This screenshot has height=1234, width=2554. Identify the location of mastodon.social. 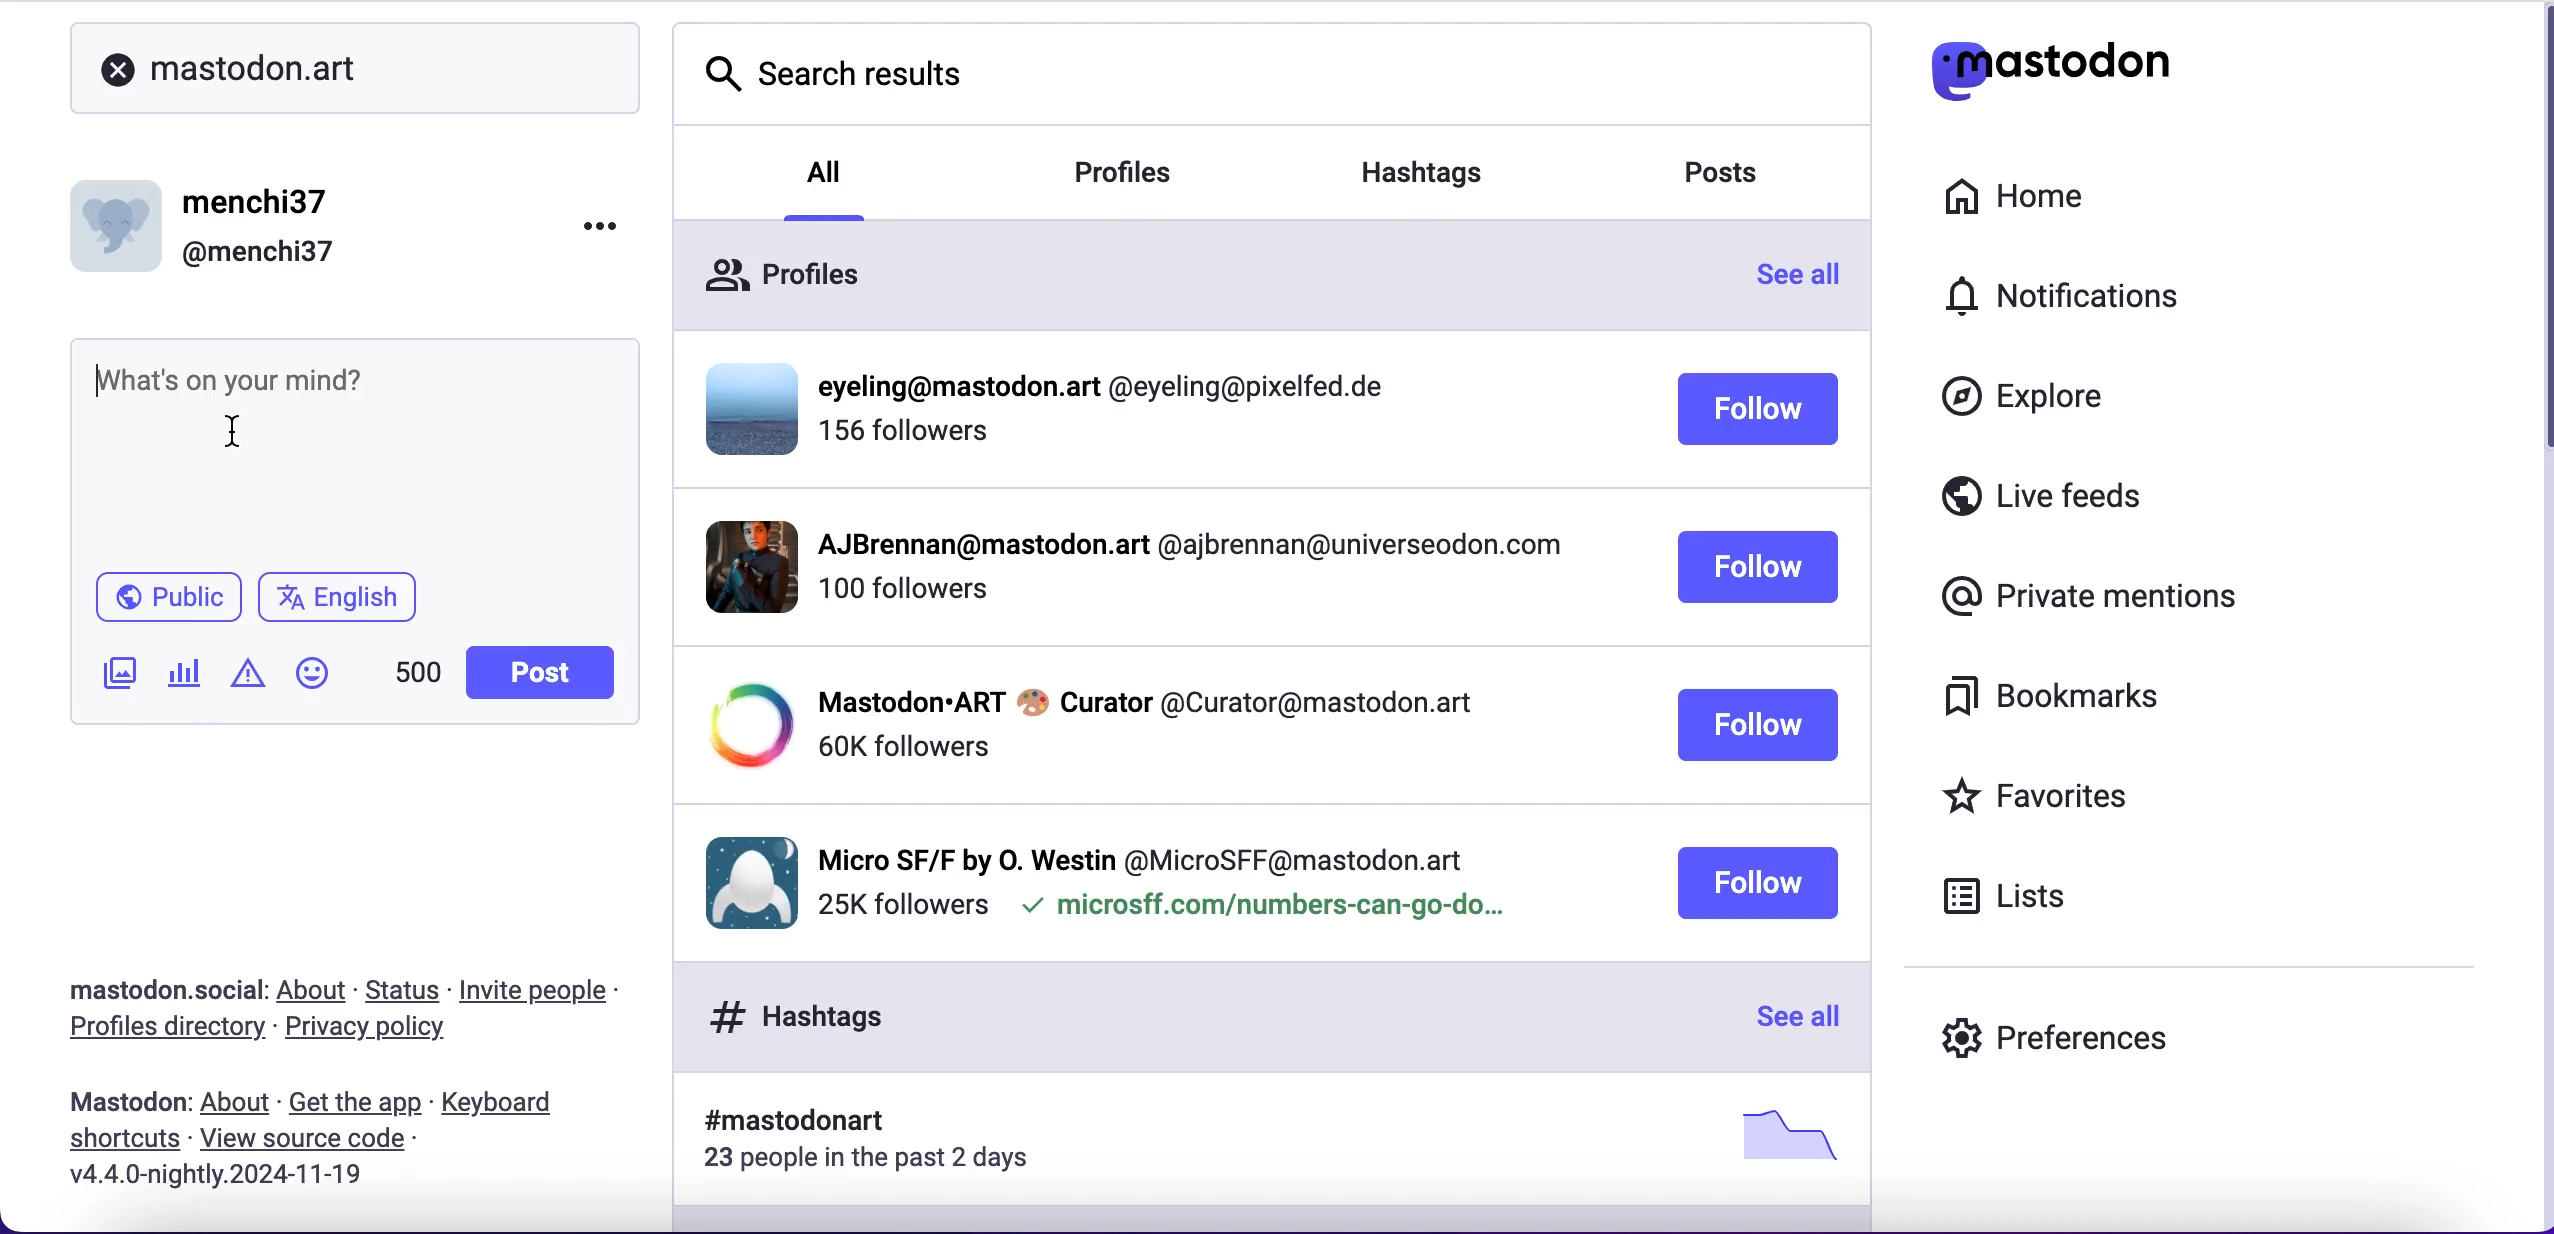
(156, 987).